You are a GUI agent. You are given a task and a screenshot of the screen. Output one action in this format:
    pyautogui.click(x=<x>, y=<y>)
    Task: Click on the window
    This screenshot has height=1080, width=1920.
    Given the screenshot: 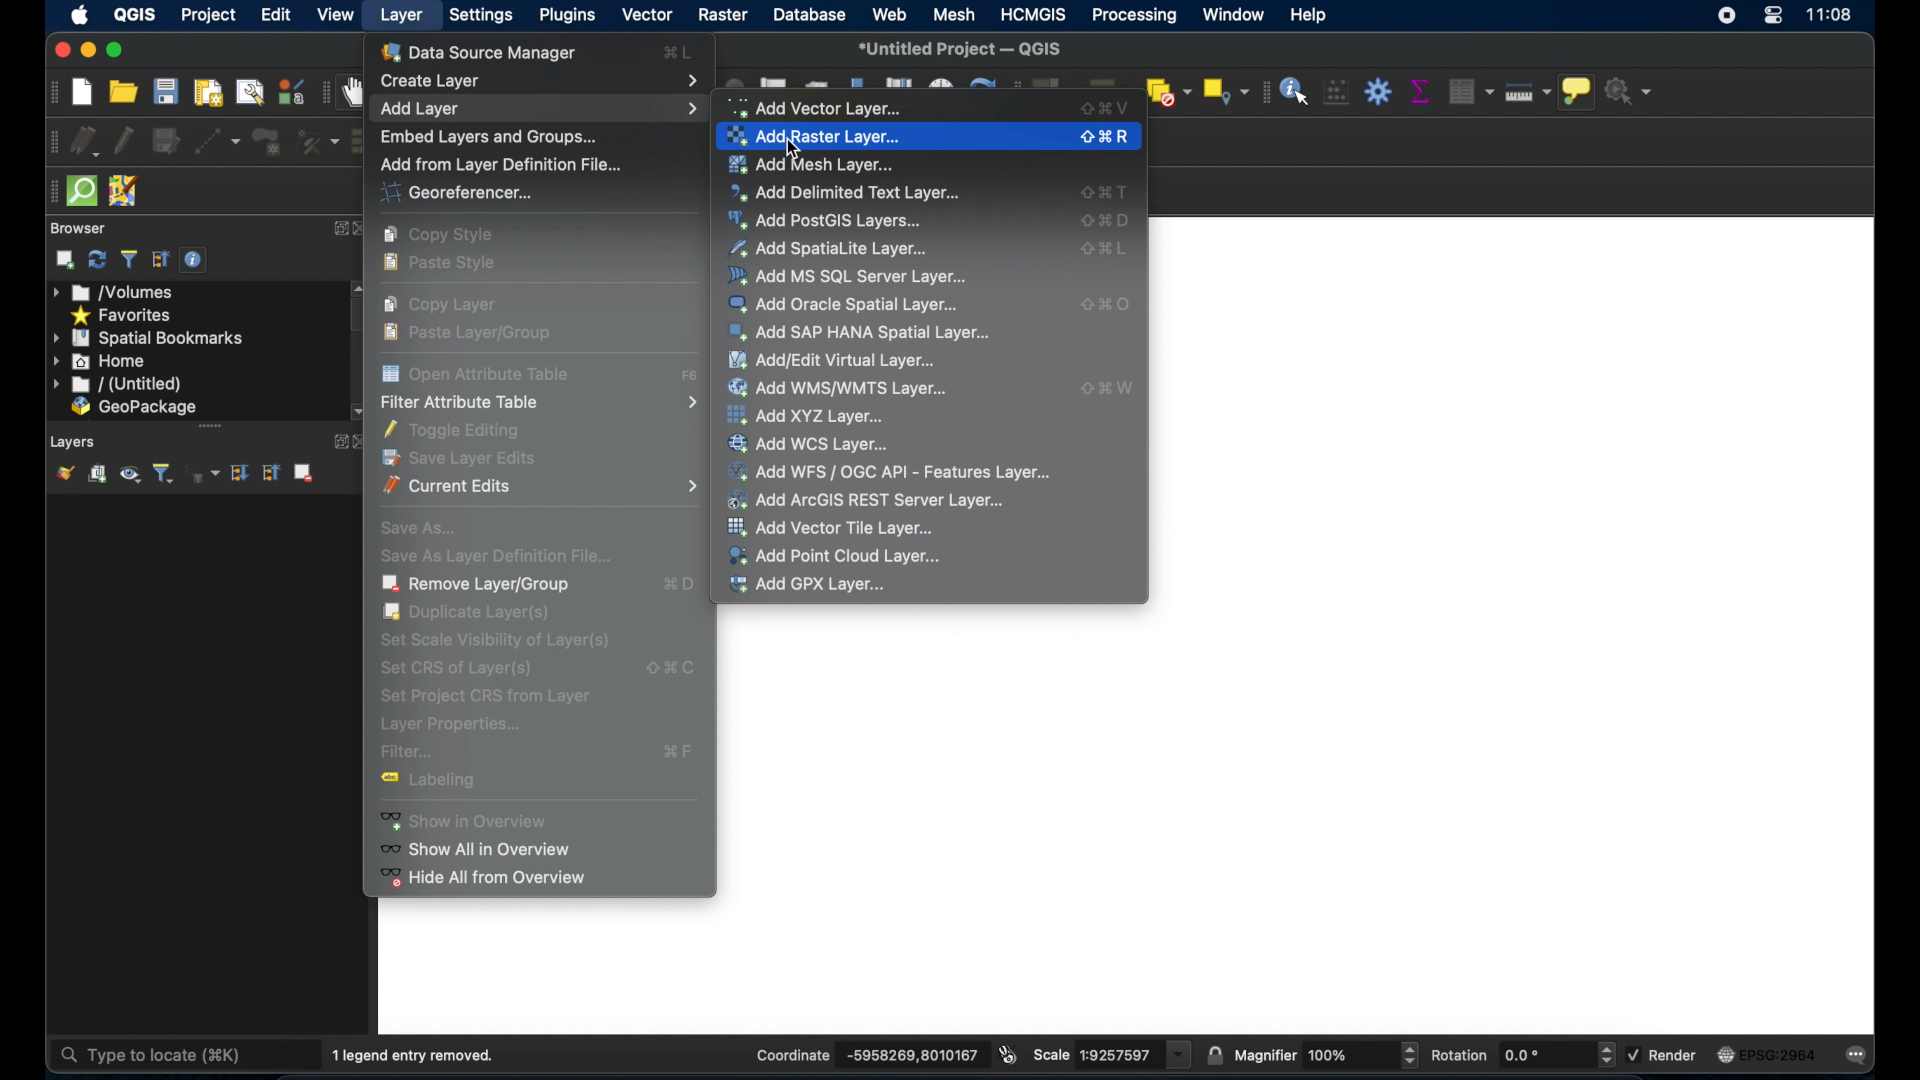 What is the action you would take?
    pyautogui.click(x=1232, y=14)
    